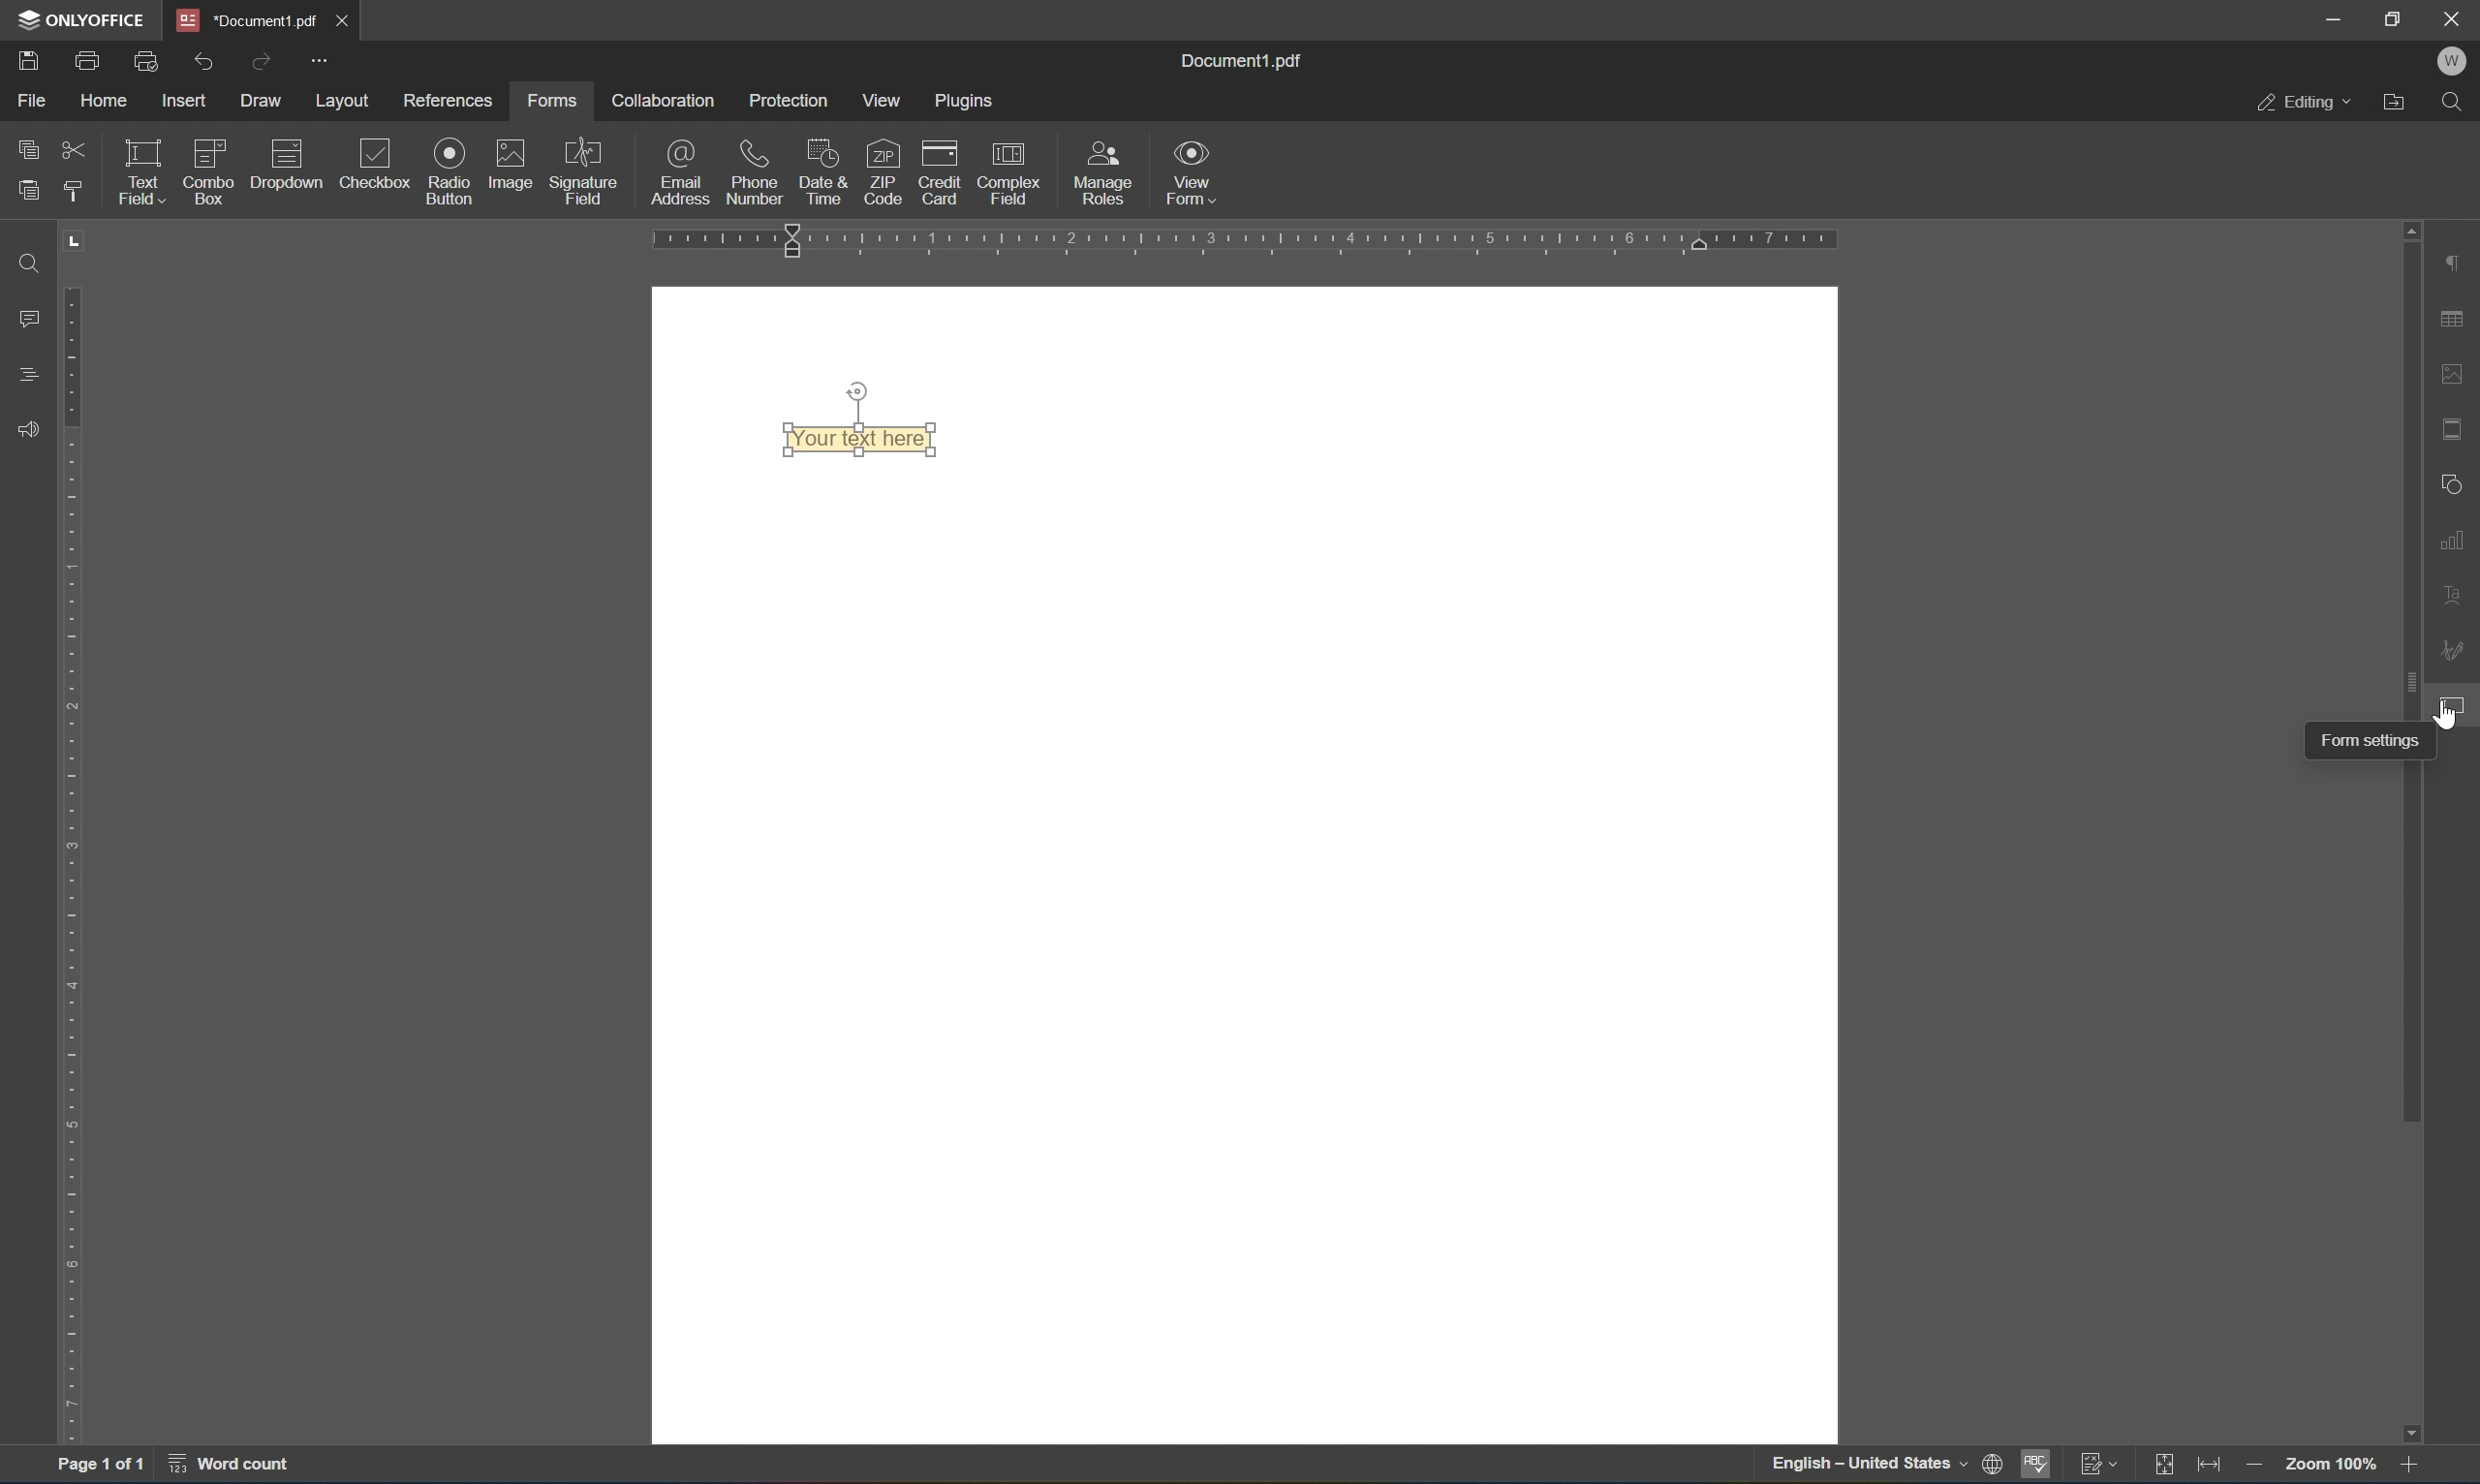 The height and width of the screenshot is (1484, 2480). Describe the element at coordinates (84, 59) in the screenshot. I see `print` at that location.